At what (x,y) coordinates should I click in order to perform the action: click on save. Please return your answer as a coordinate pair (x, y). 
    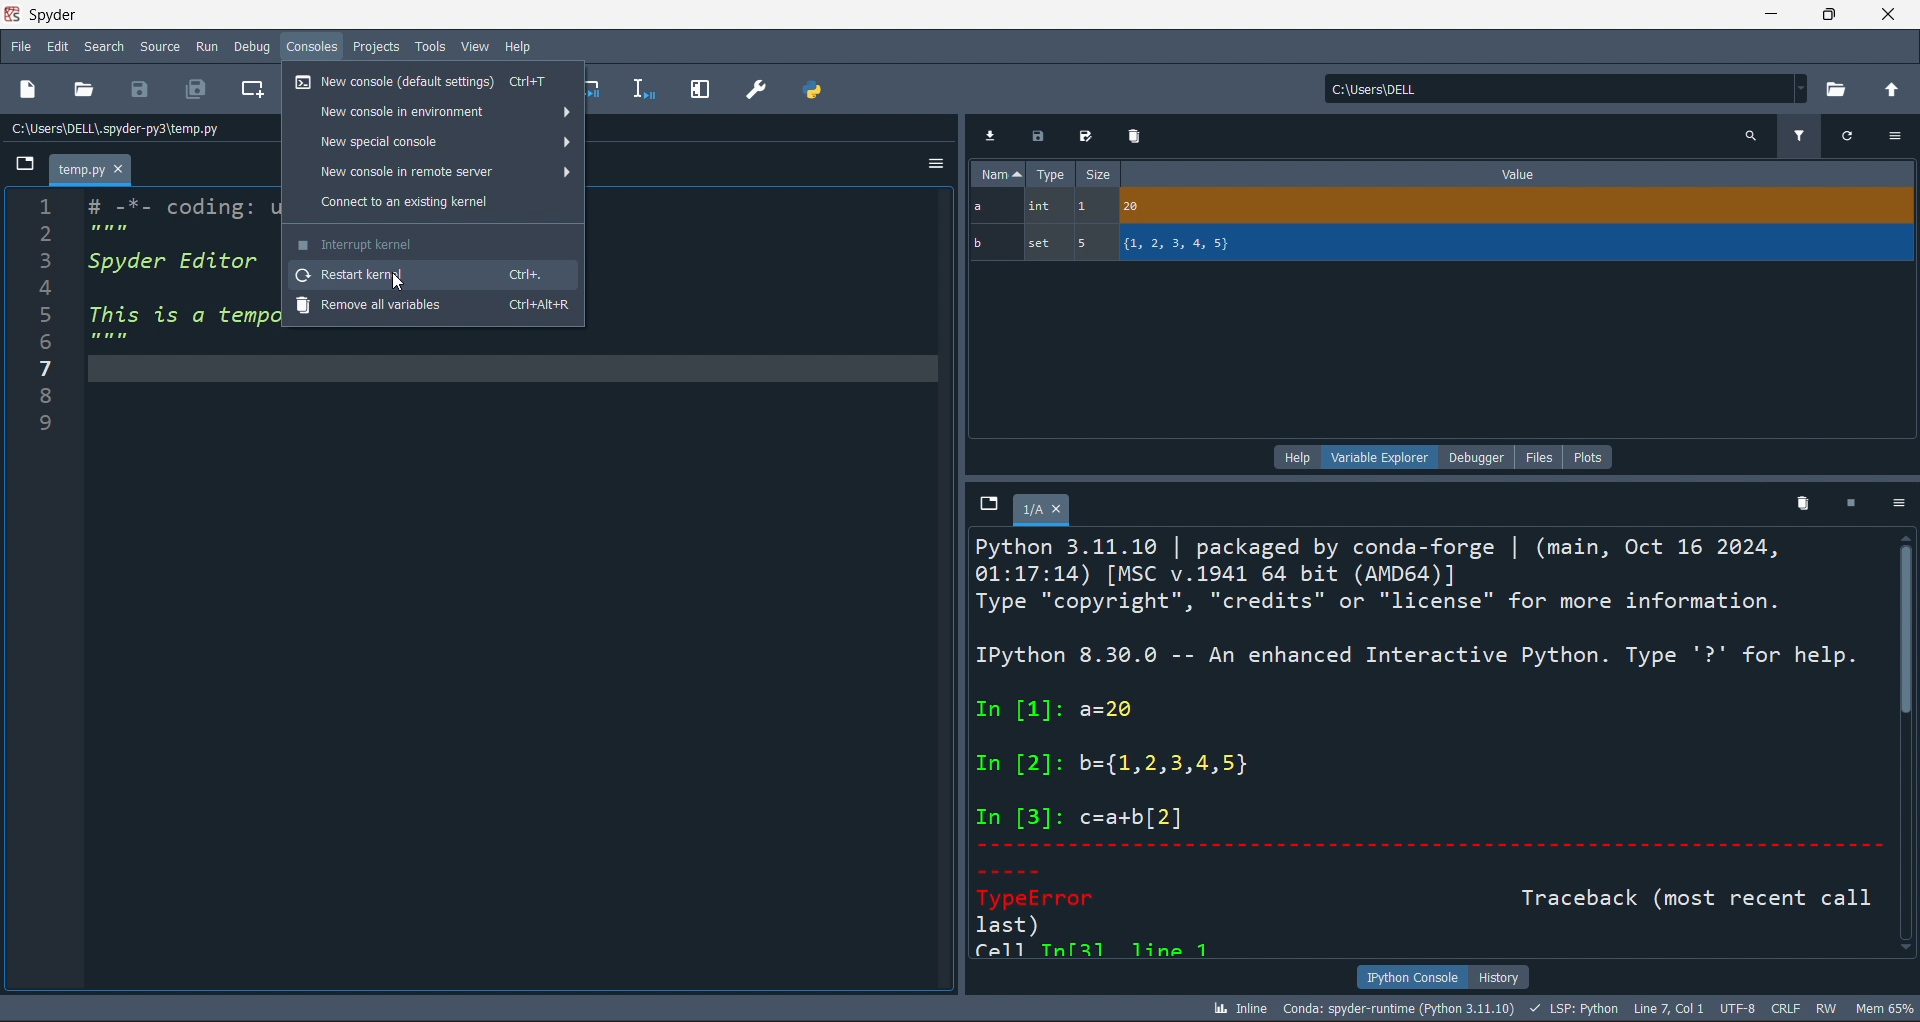
    Looking at the image, I should click on (1086, 138).